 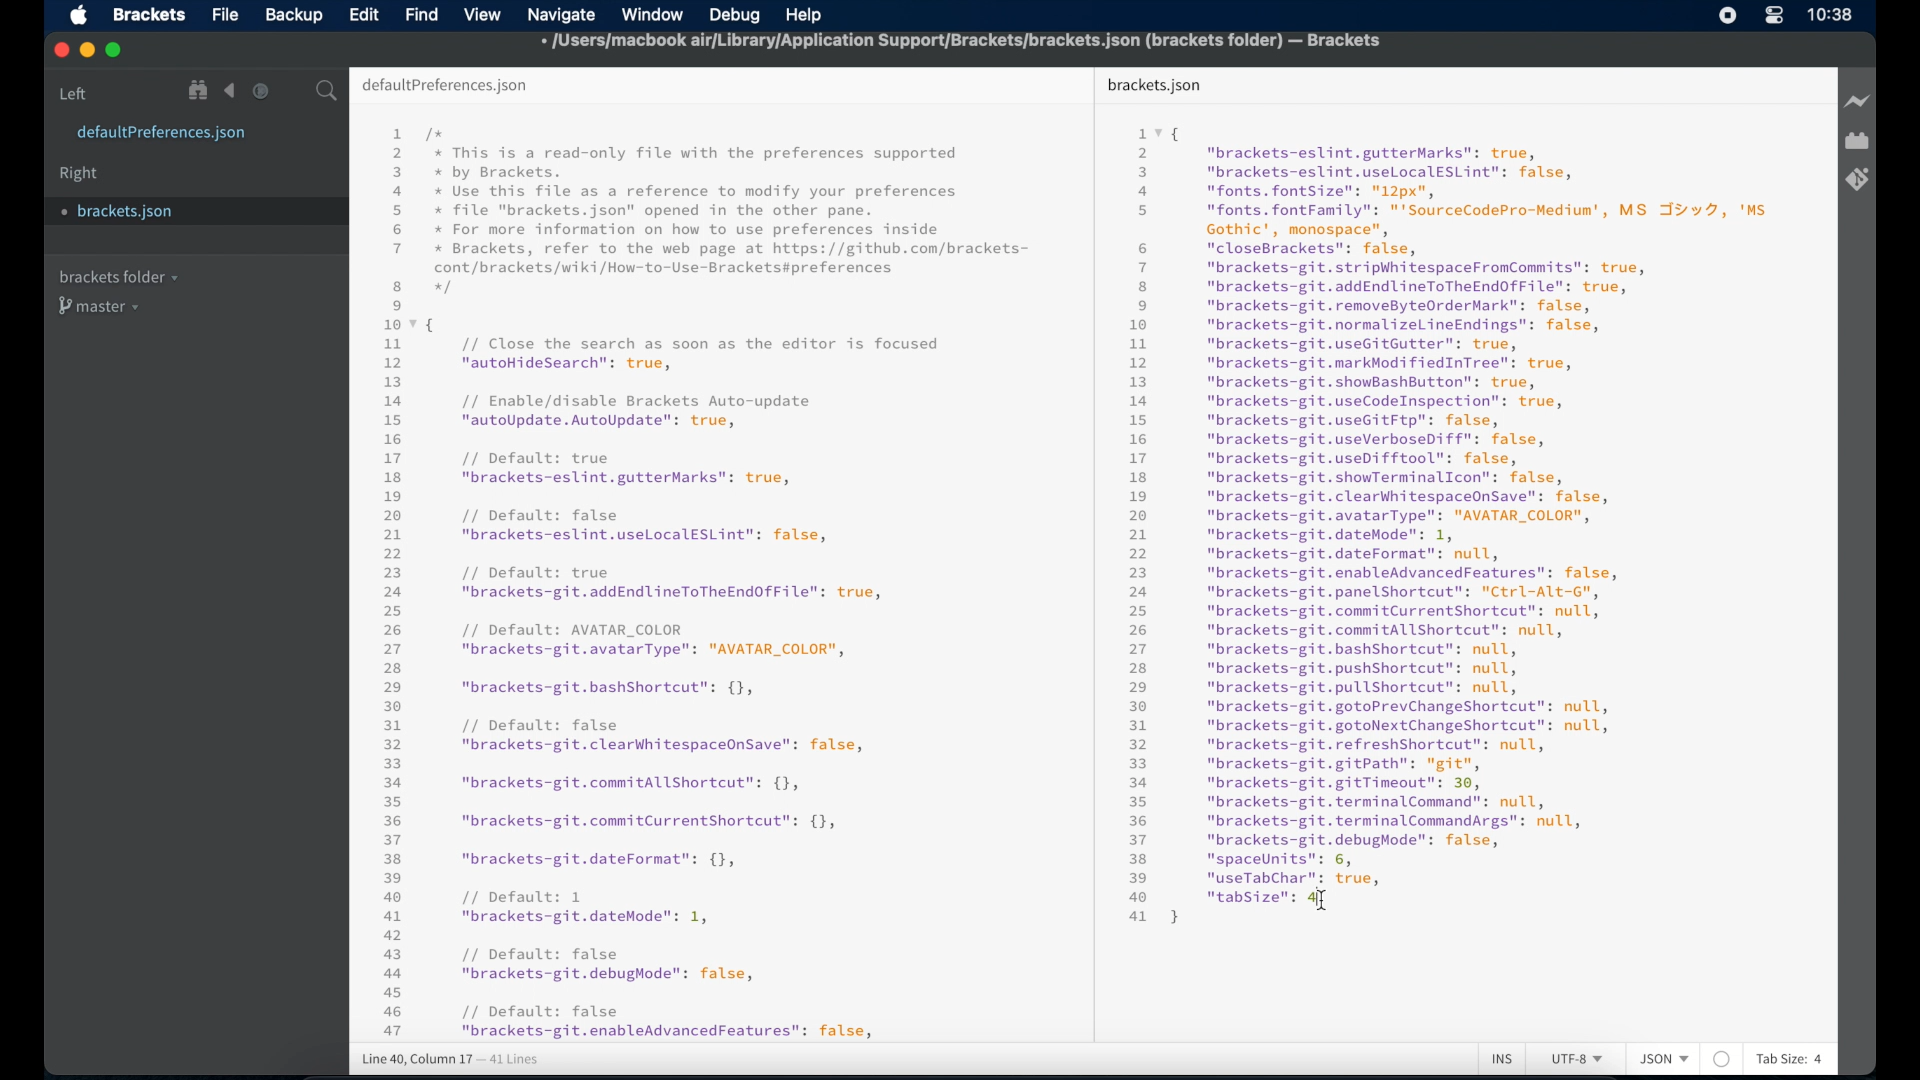 I want to click on I beam cursor, so click(x=1322, y=901).